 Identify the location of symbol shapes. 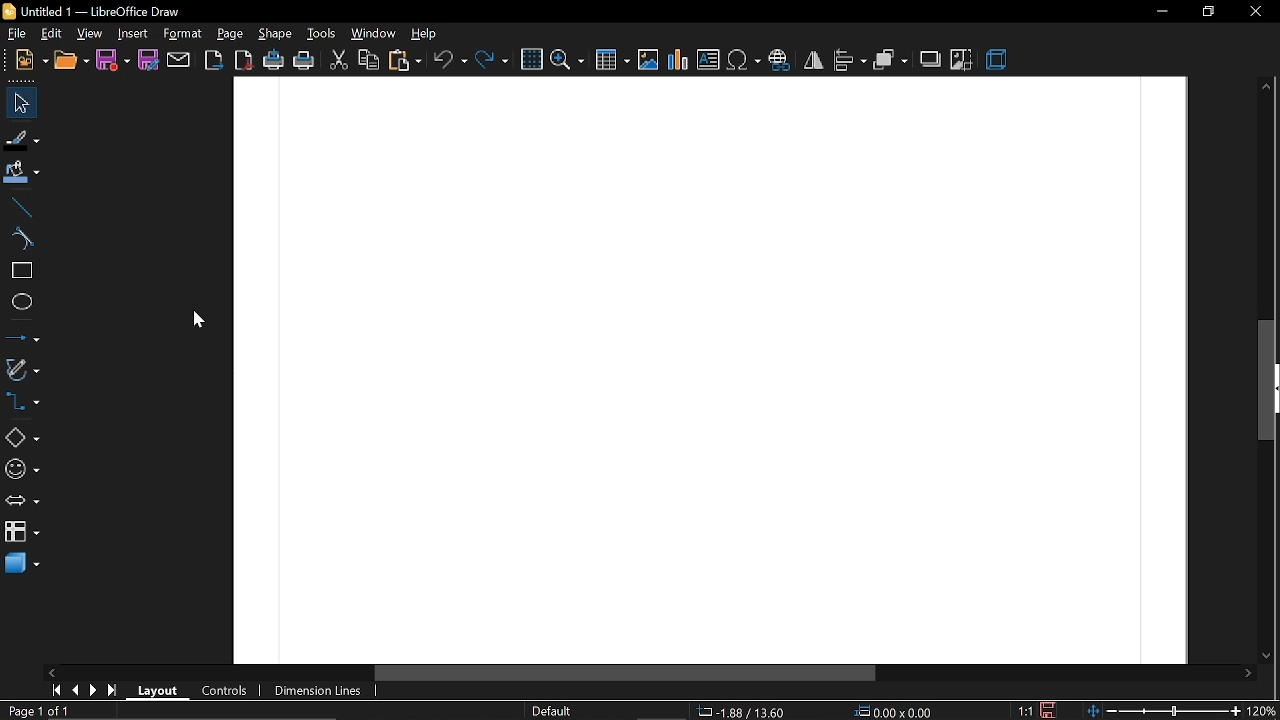
(22, 471).